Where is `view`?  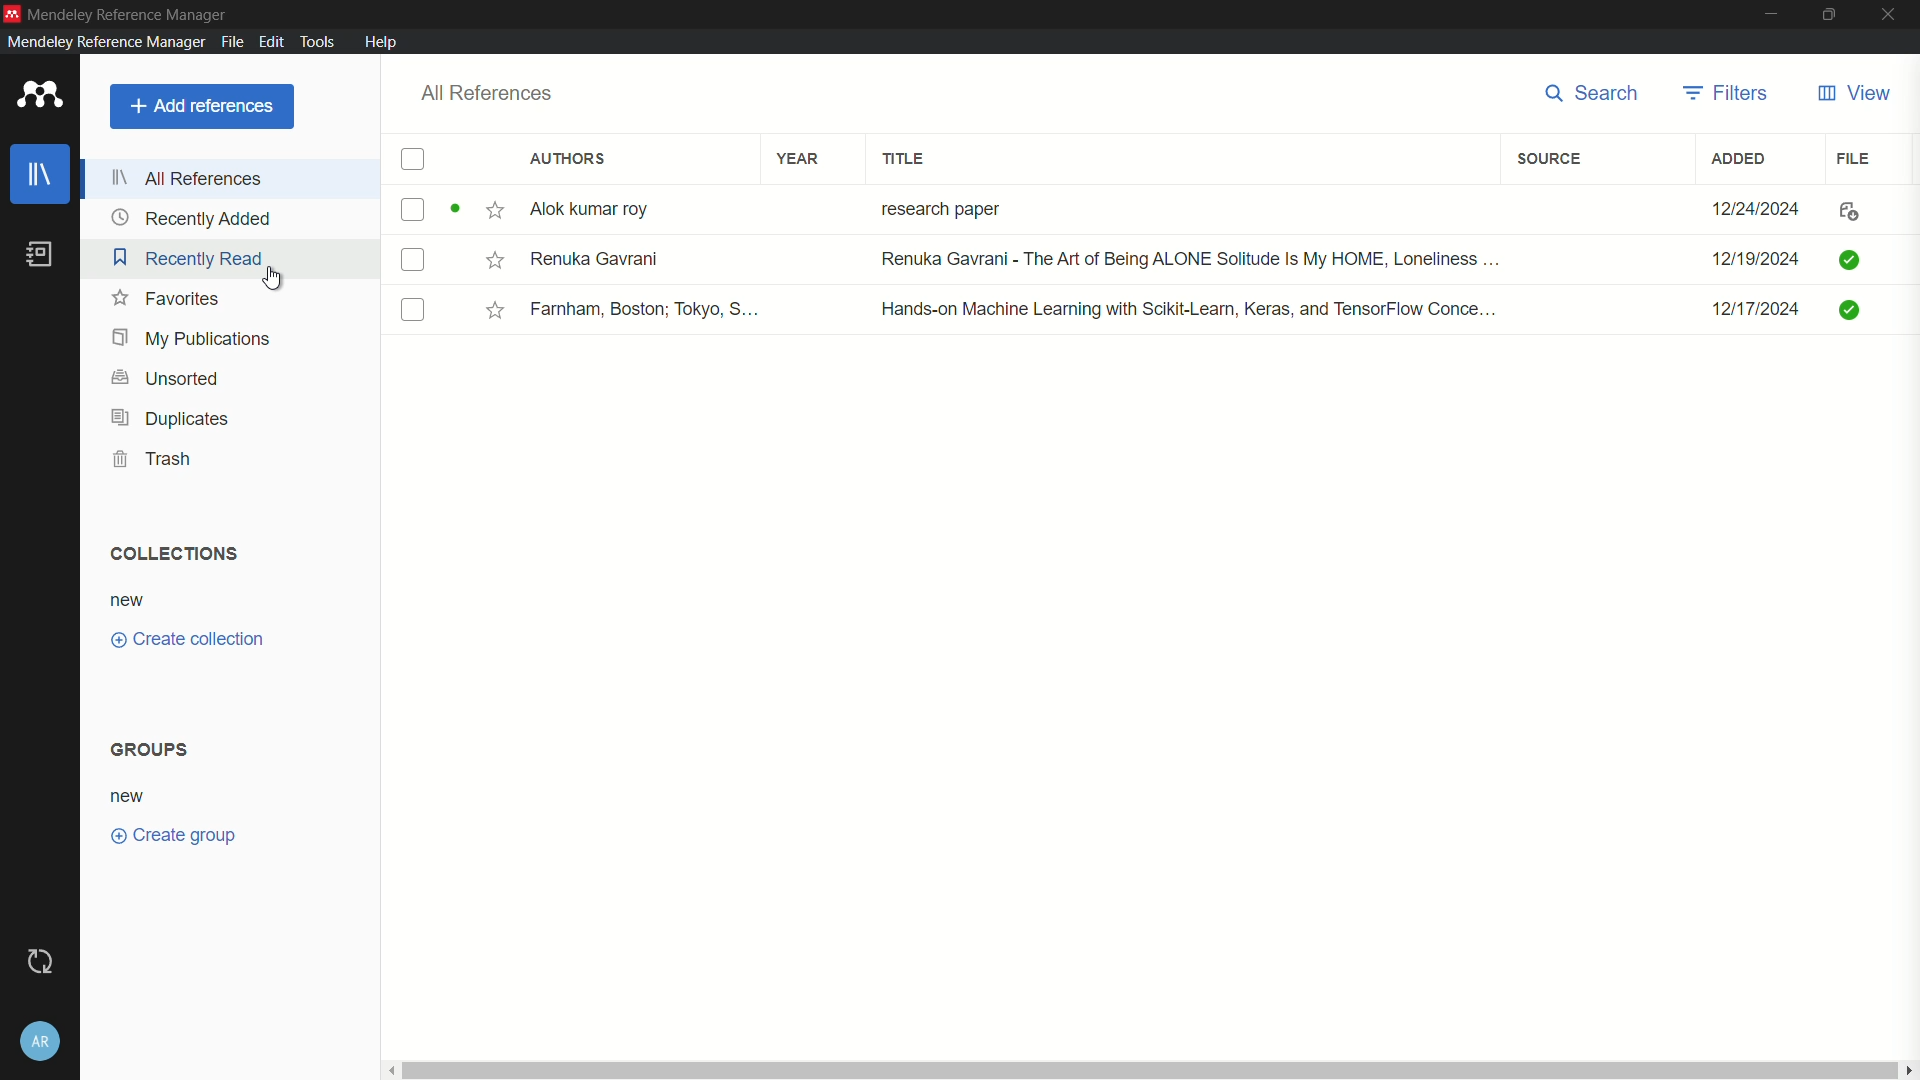
view is located at coordinates (1856, 93).